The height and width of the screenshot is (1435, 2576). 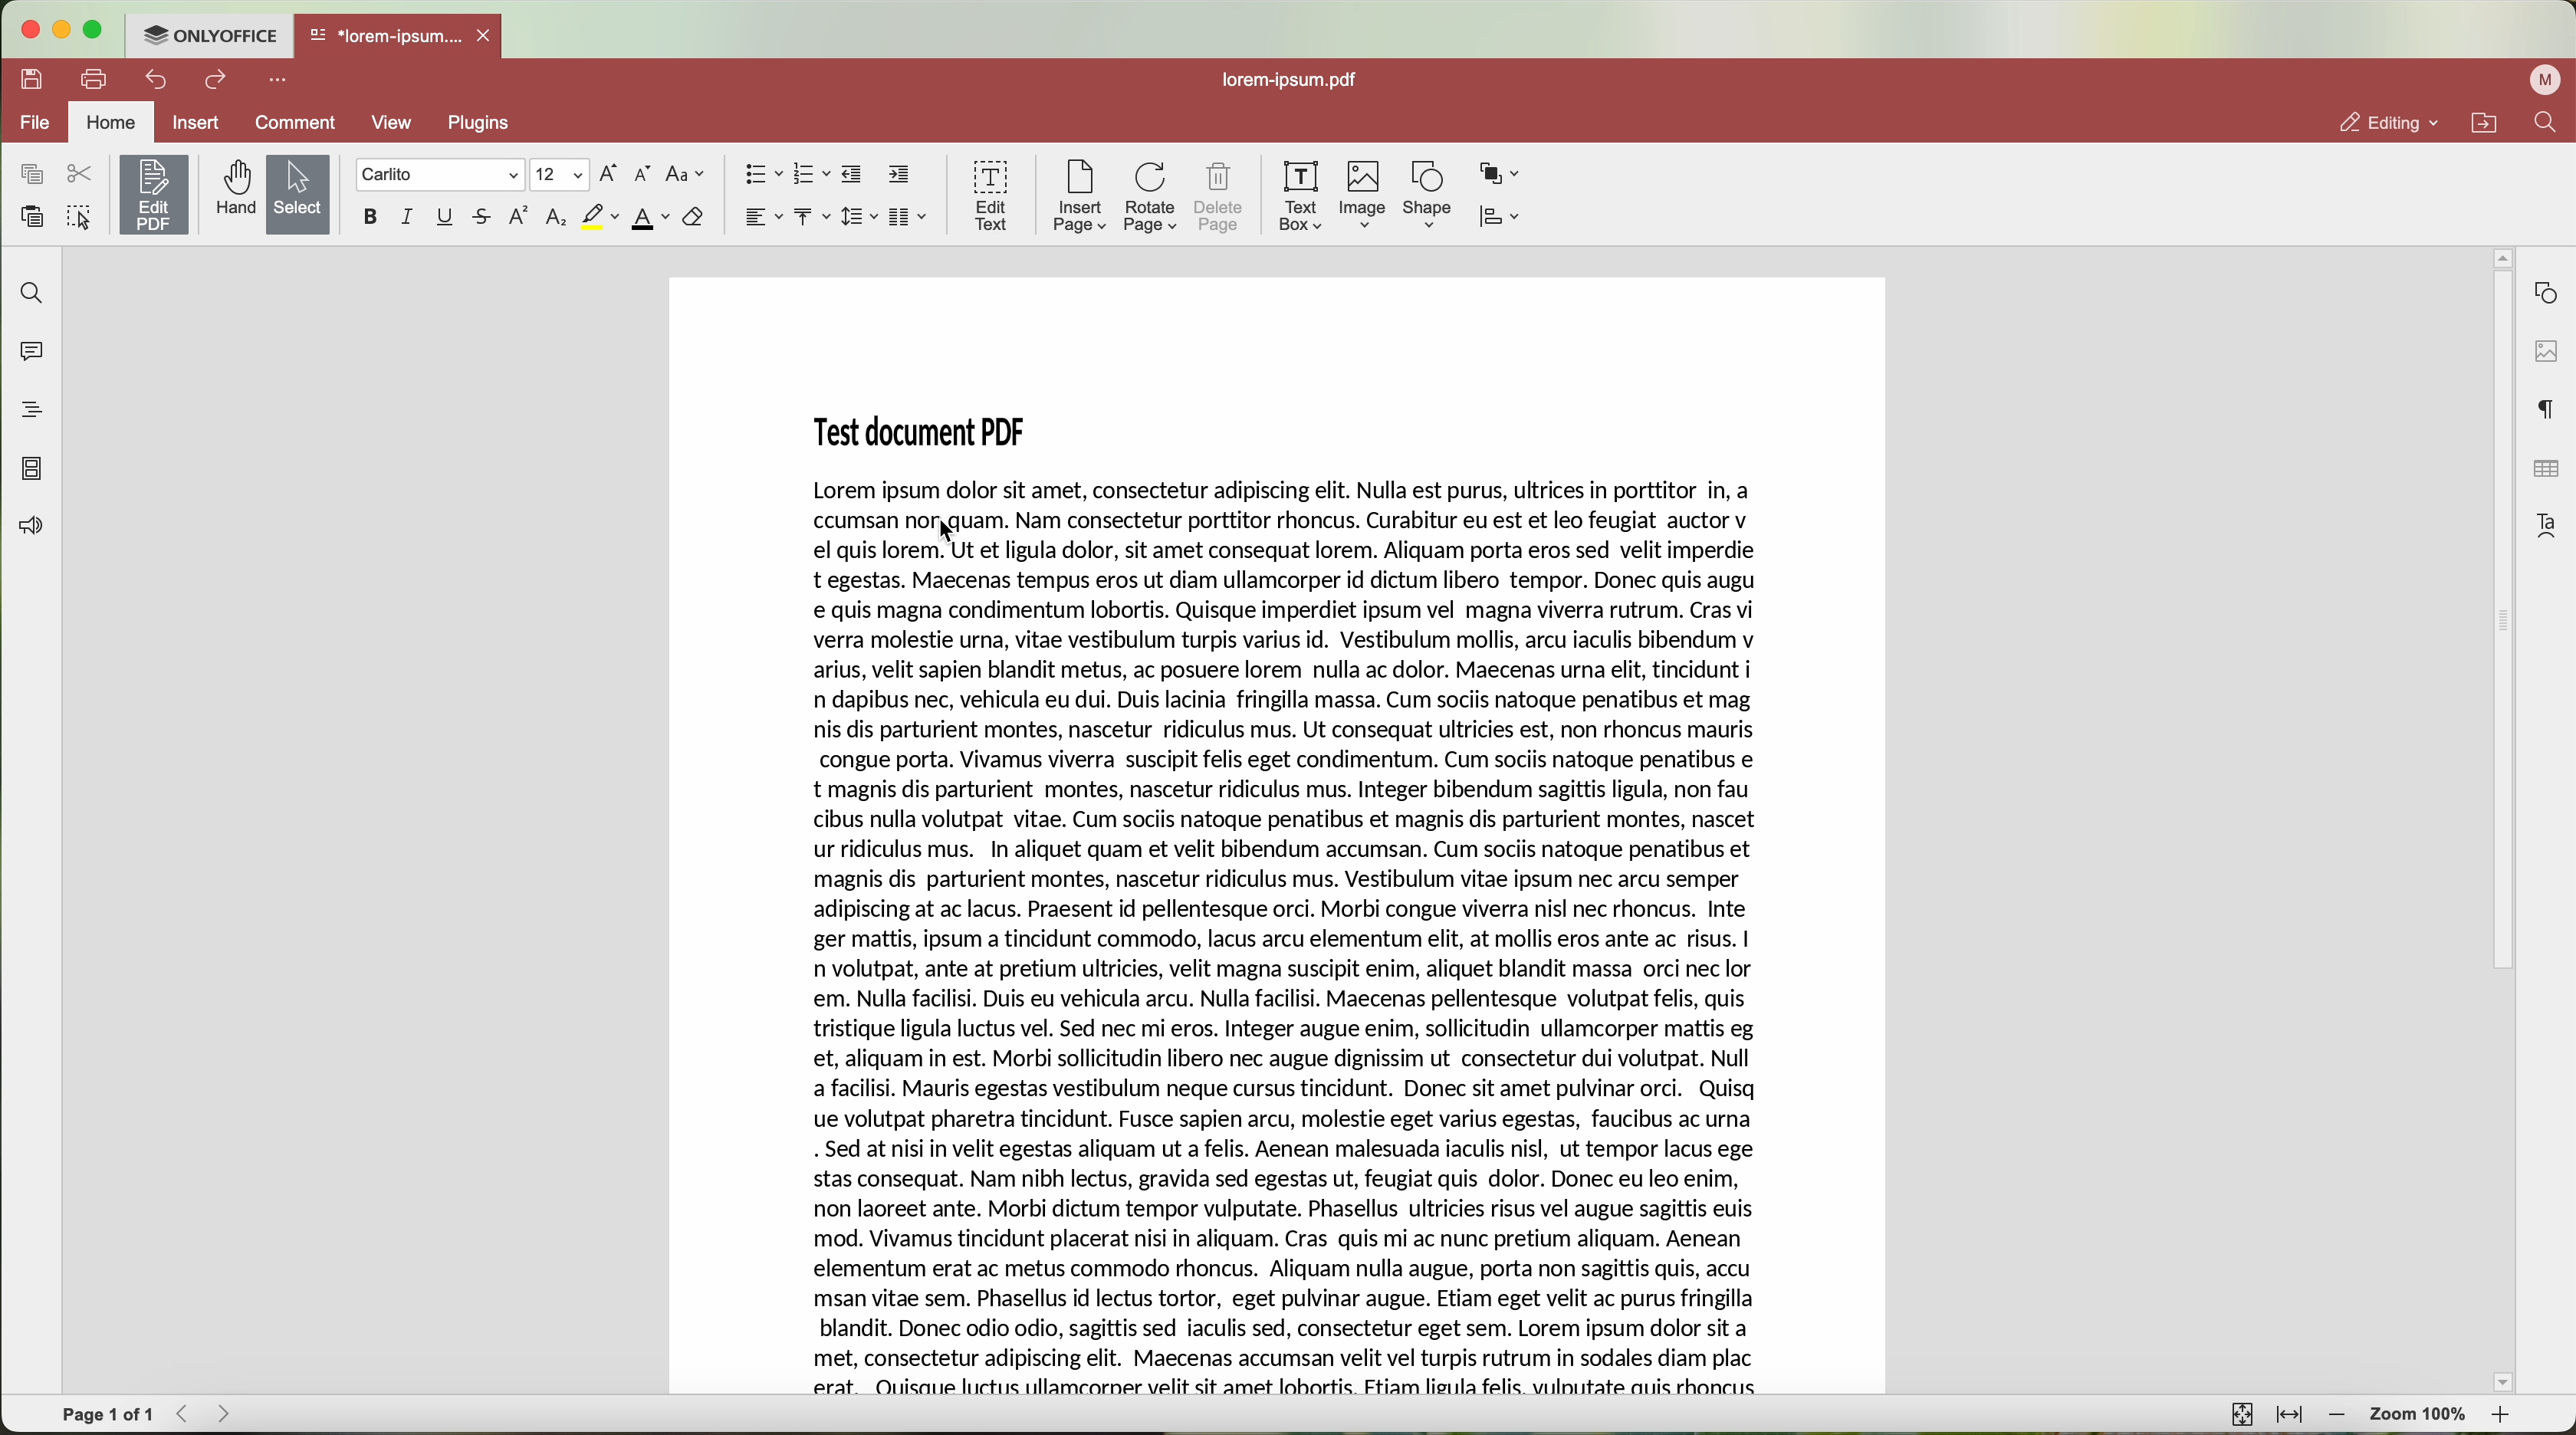 What do you see at coordinates (217, 80) in the screenshot?
I see `redo` at bounding box center [217, 80].